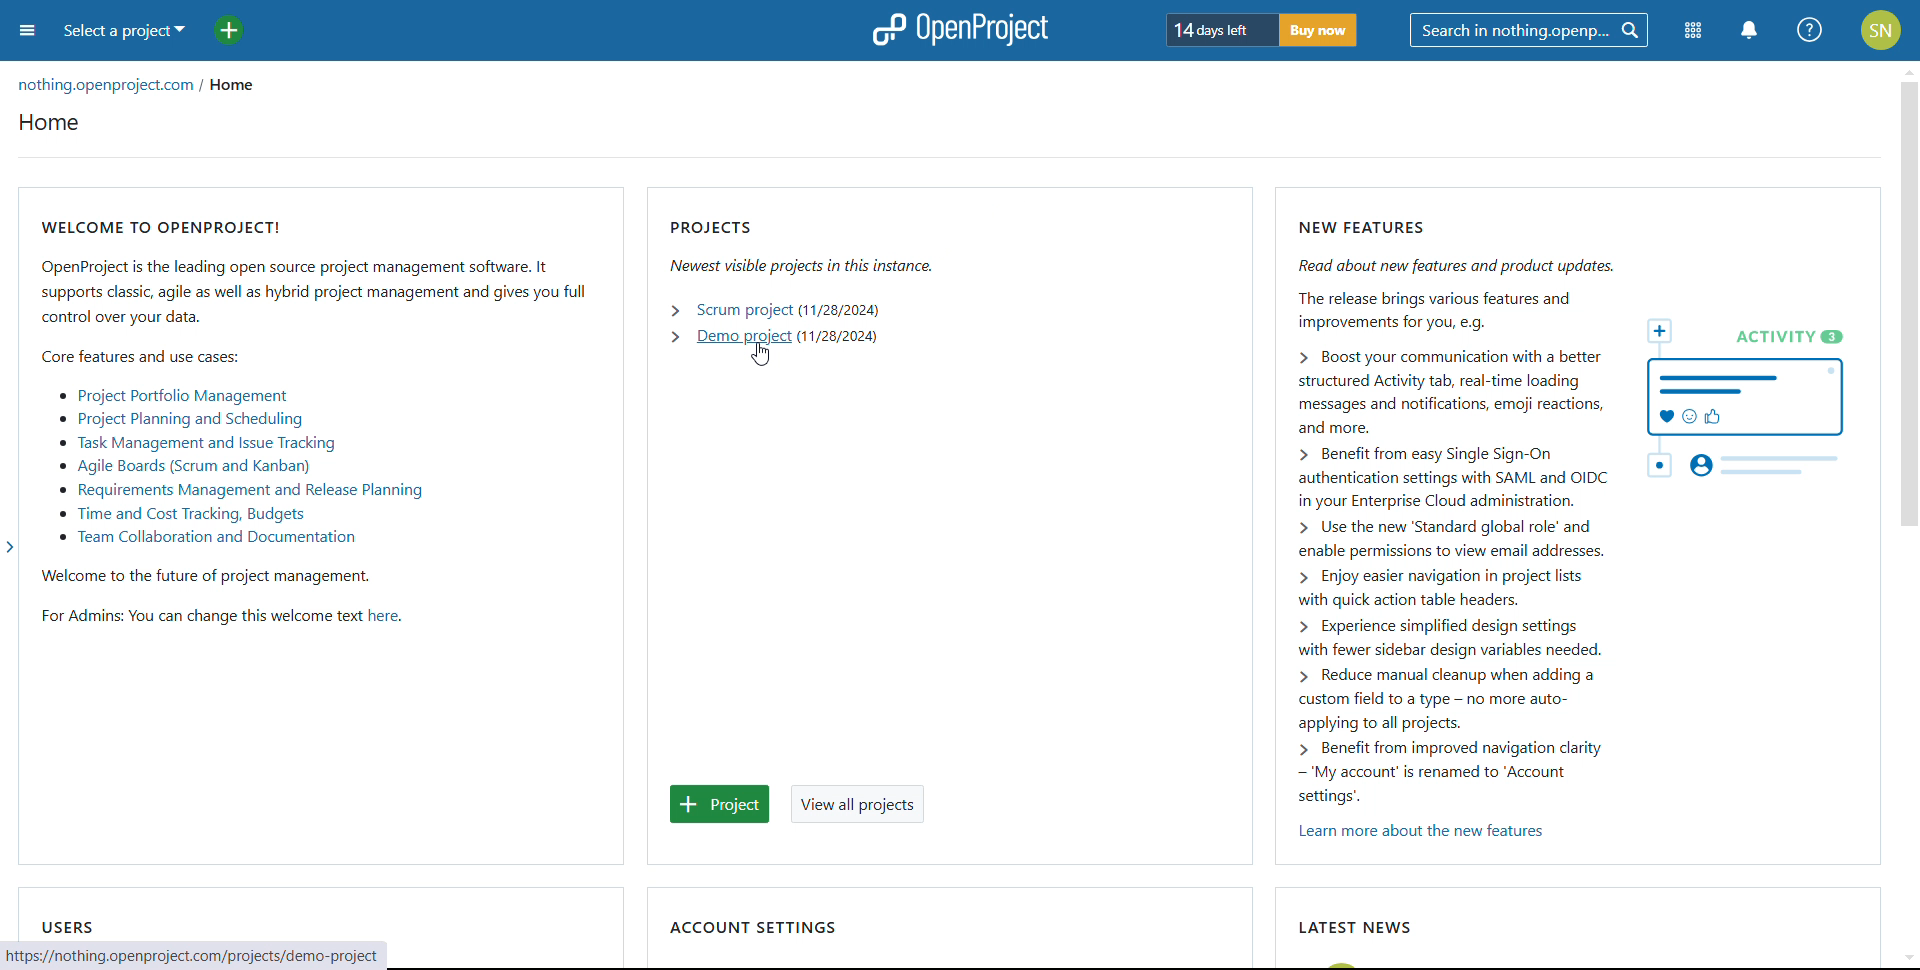 The height and width of the screenshot is (970, 1920). What do you see at coordinates (123, 31) in the screenshot?
I see `select a project` at bounding box center [123, 31].